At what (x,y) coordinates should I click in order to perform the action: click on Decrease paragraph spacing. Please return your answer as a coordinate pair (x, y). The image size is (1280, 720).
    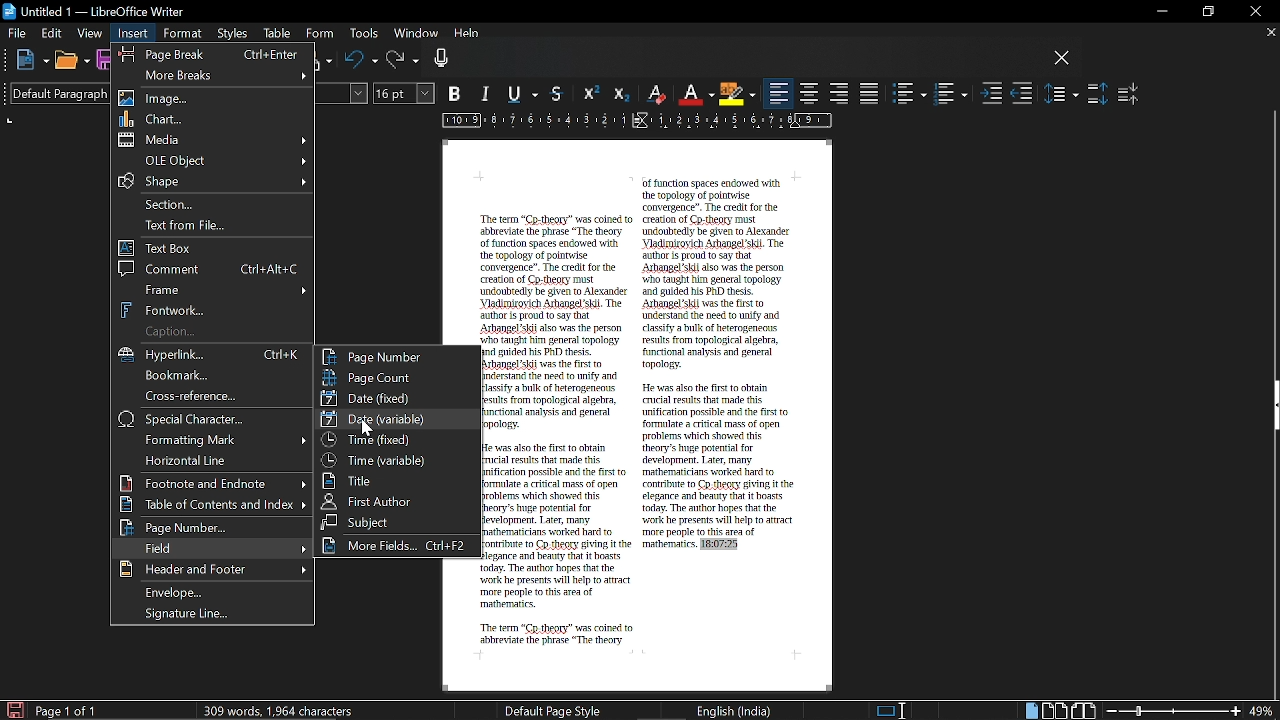
    Looking at the image, I should click on (1129, 93).